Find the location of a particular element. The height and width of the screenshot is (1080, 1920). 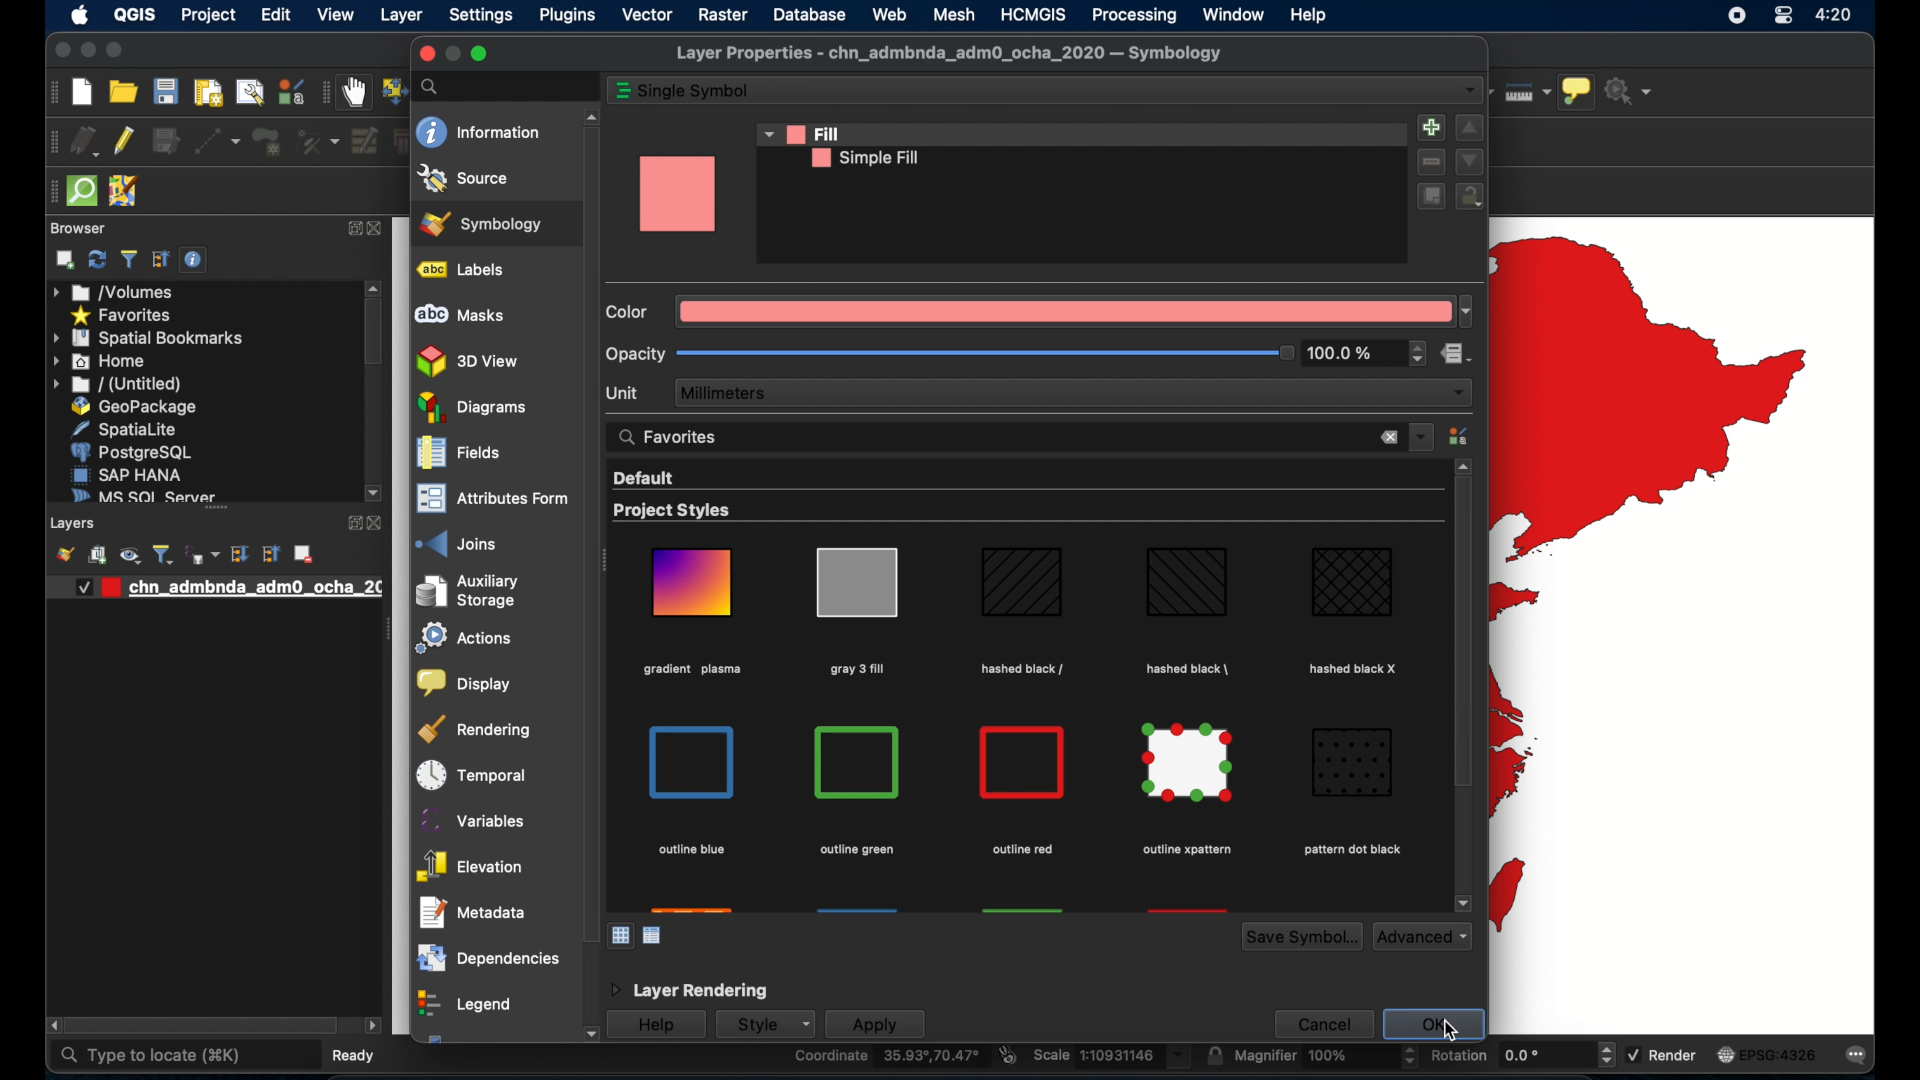

Gradient preview  is located at coordinates (1023, 763).